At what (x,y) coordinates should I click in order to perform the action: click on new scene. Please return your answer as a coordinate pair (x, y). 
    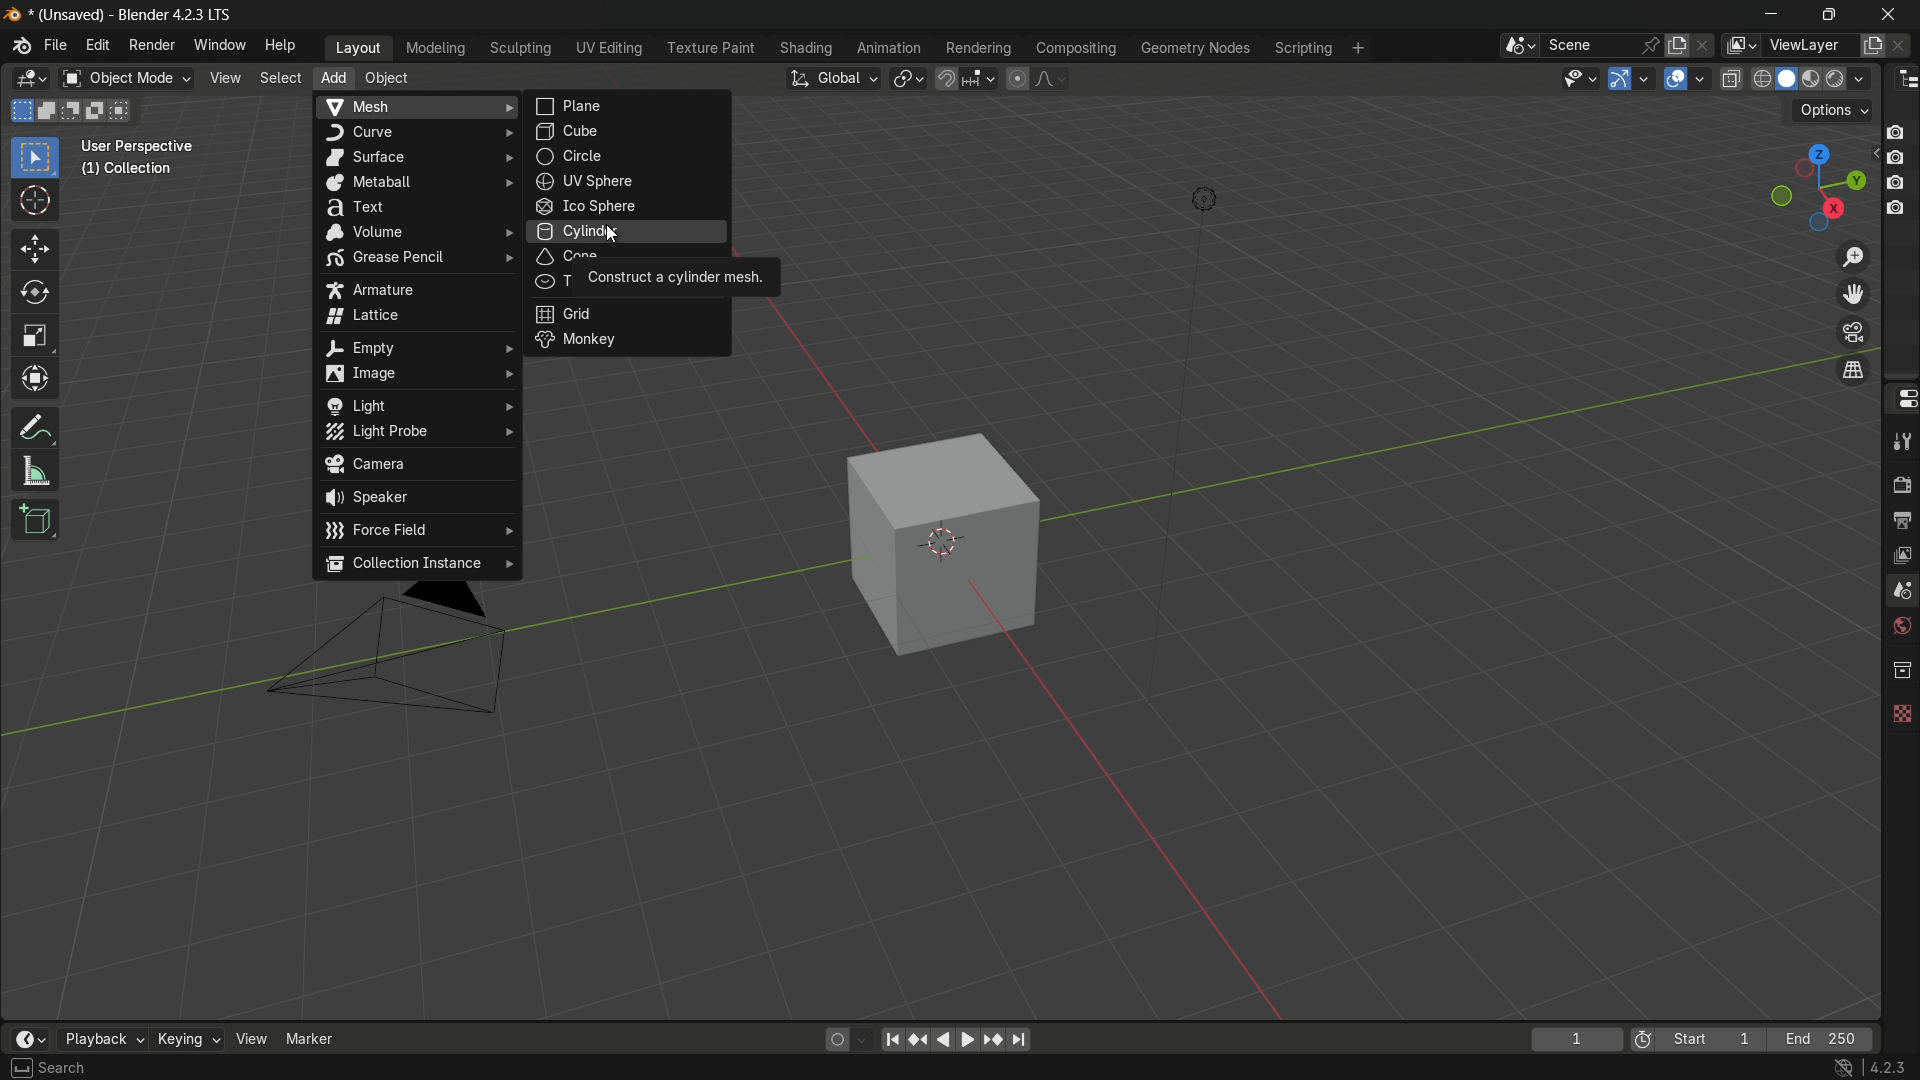
    Looking at the image, I should click on (1678, 45).